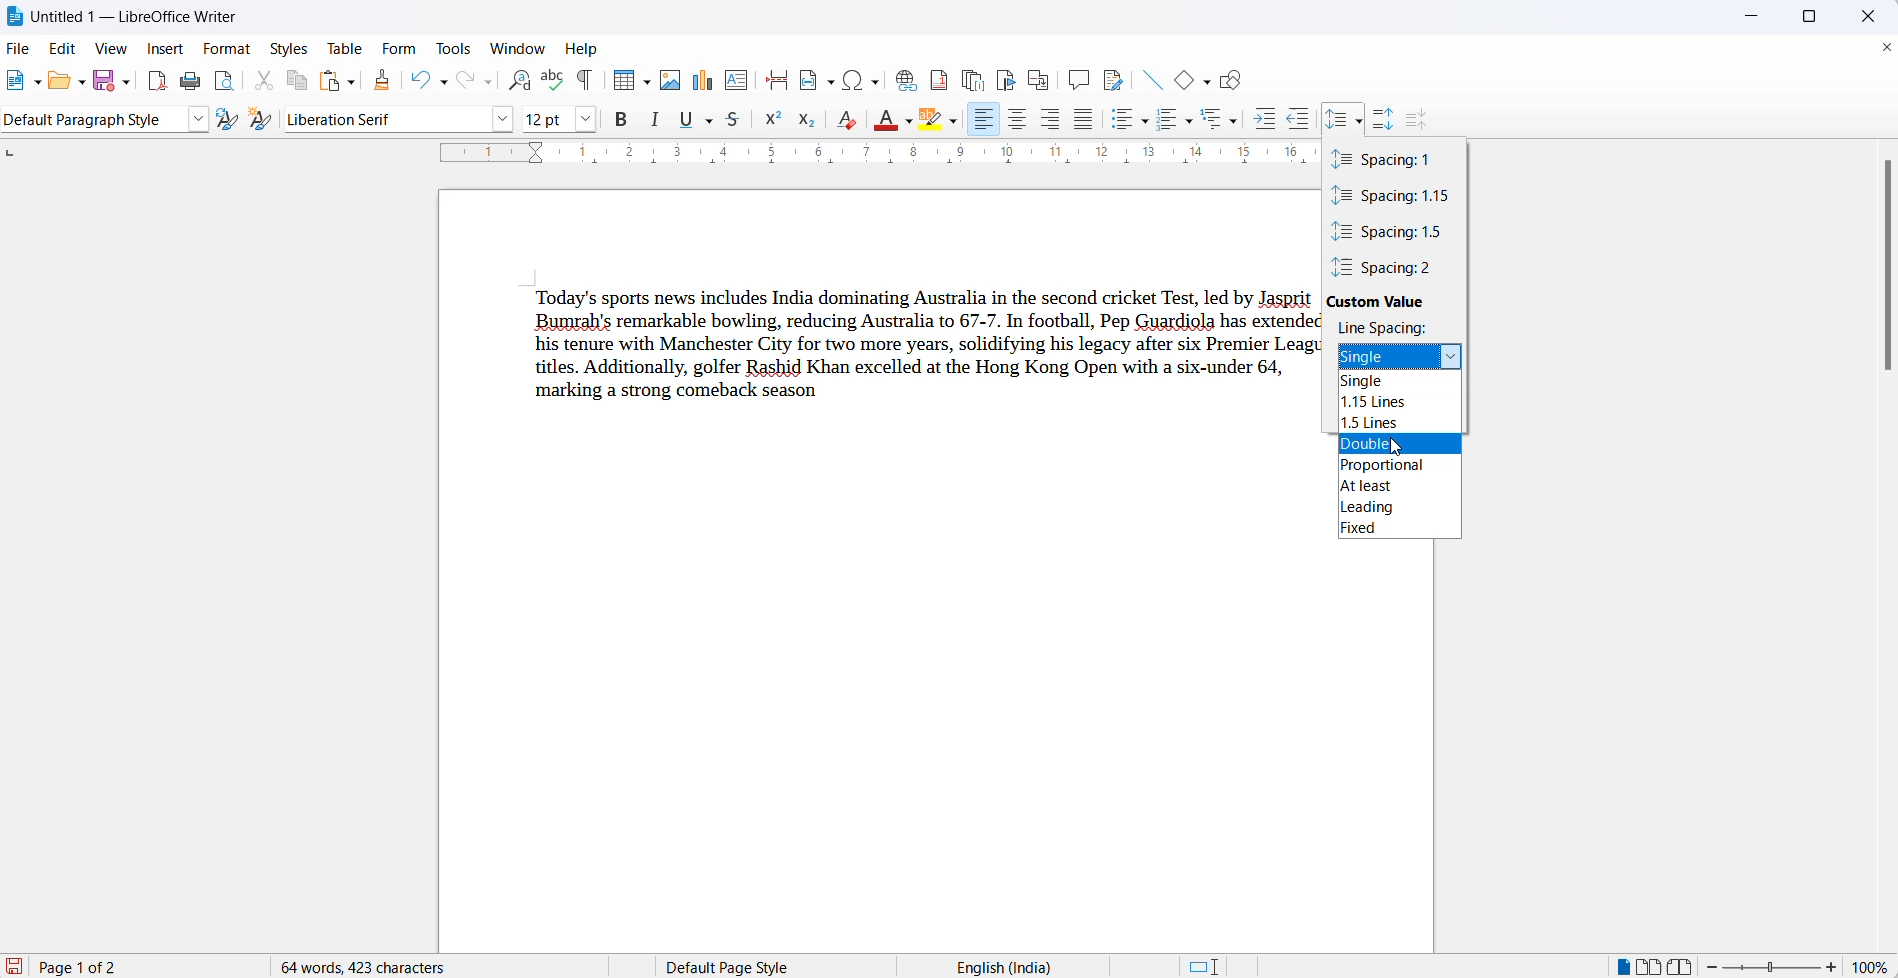 This screenshot has width=1898, height=978. I want to click on text language, so click(1003, 965).